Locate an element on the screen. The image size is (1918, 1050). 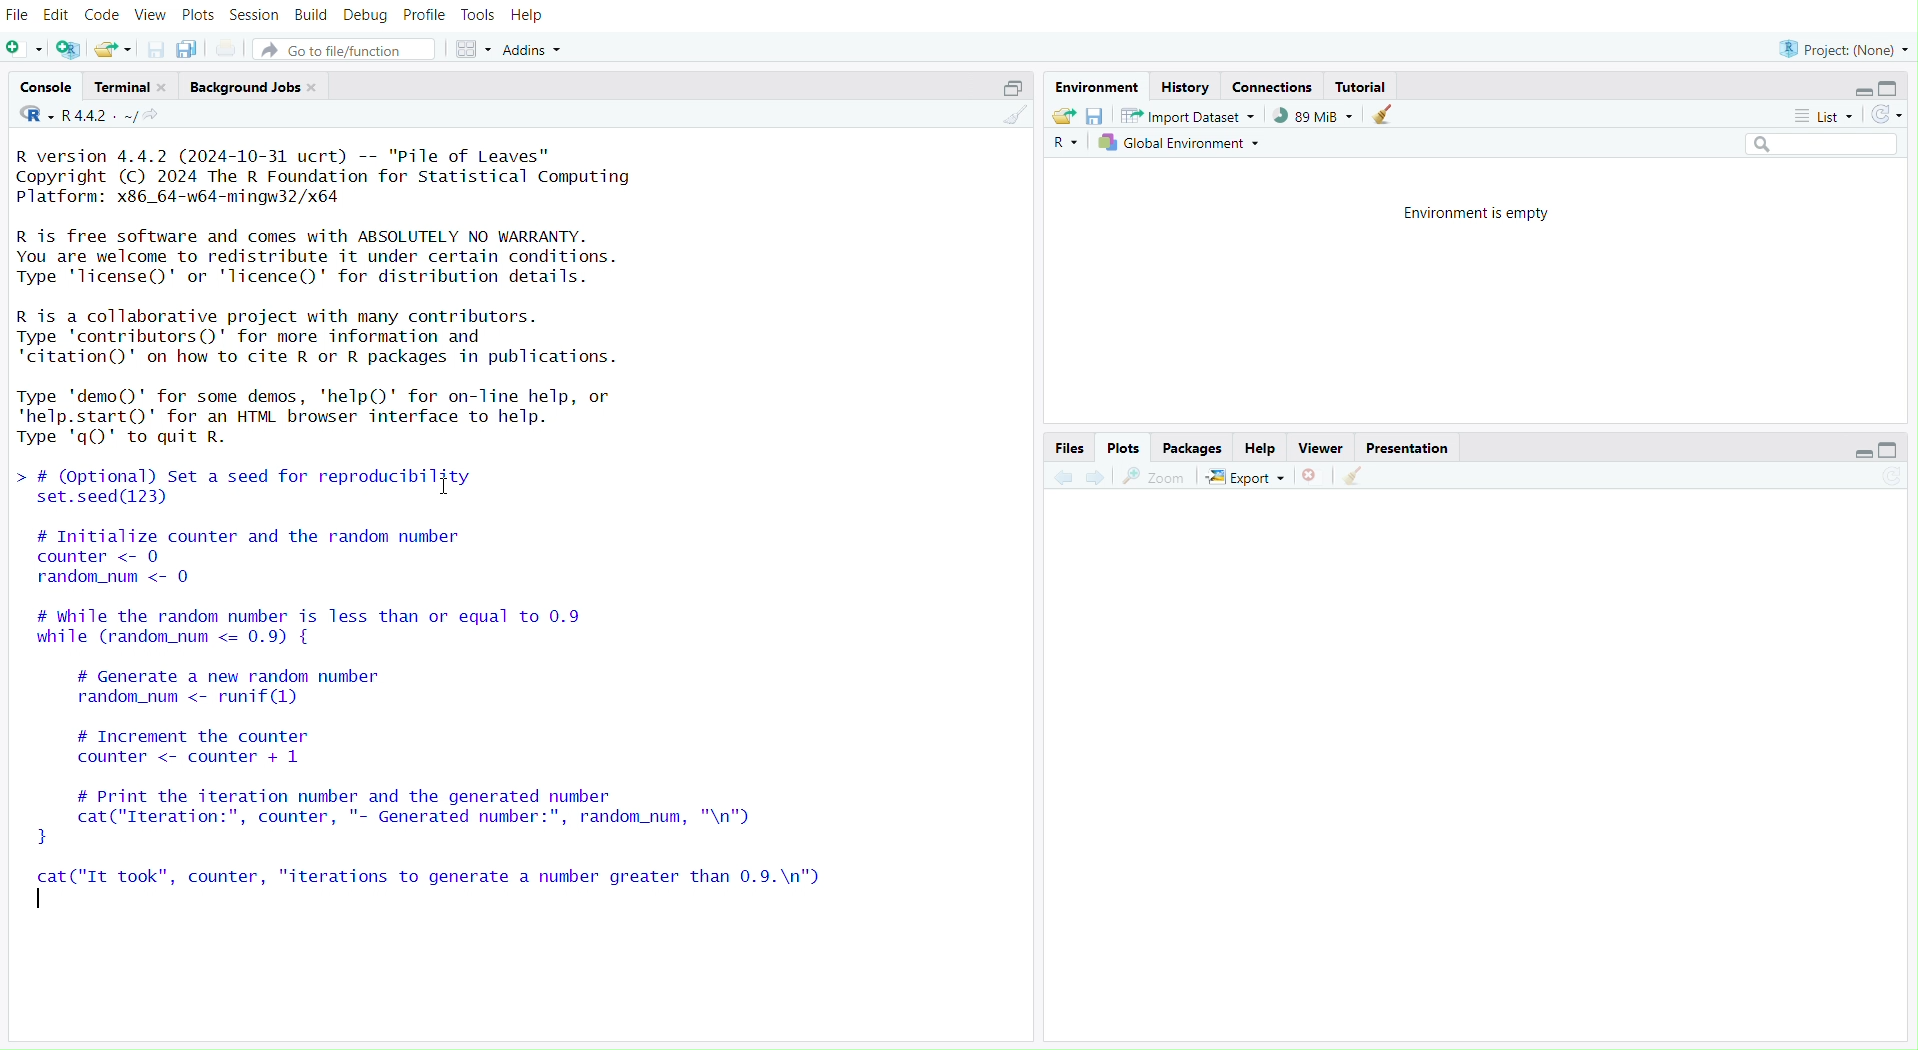
Packages is located at coordinates (1192, 447).